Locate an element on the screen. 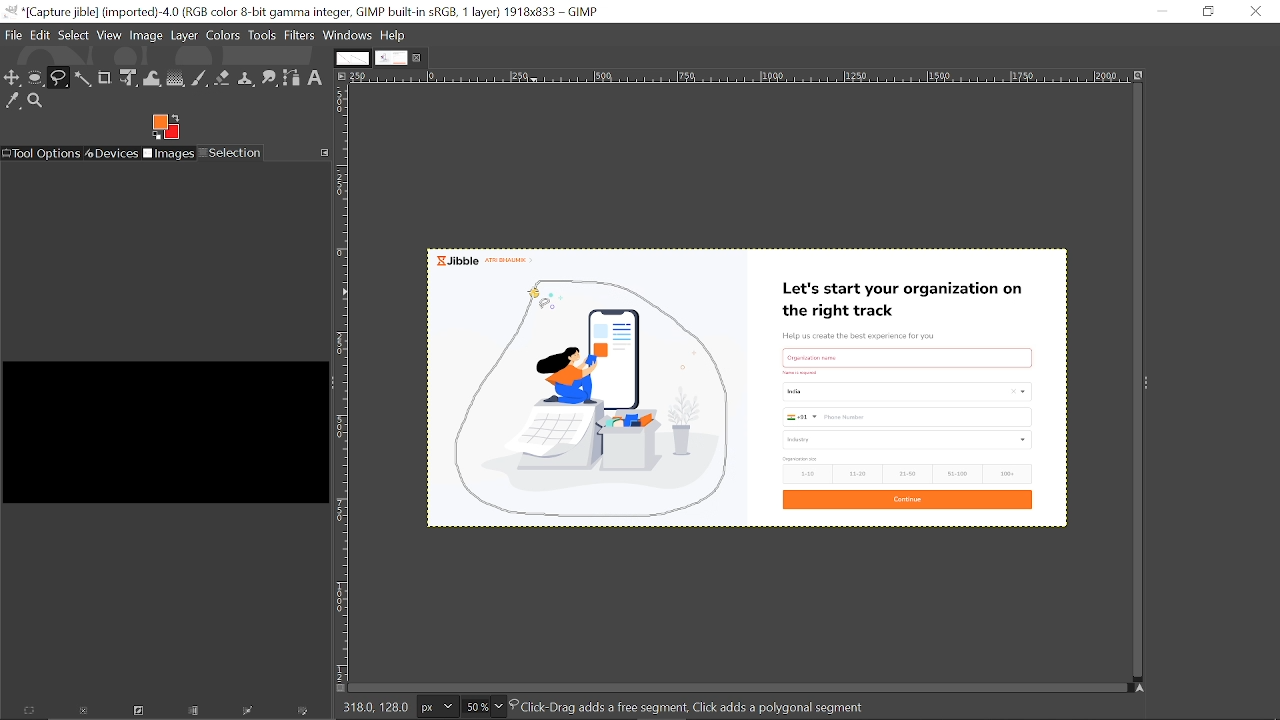 Image resolution: width=1280 pixels, height=720 pixels. help is located at coordinates (394, 35).